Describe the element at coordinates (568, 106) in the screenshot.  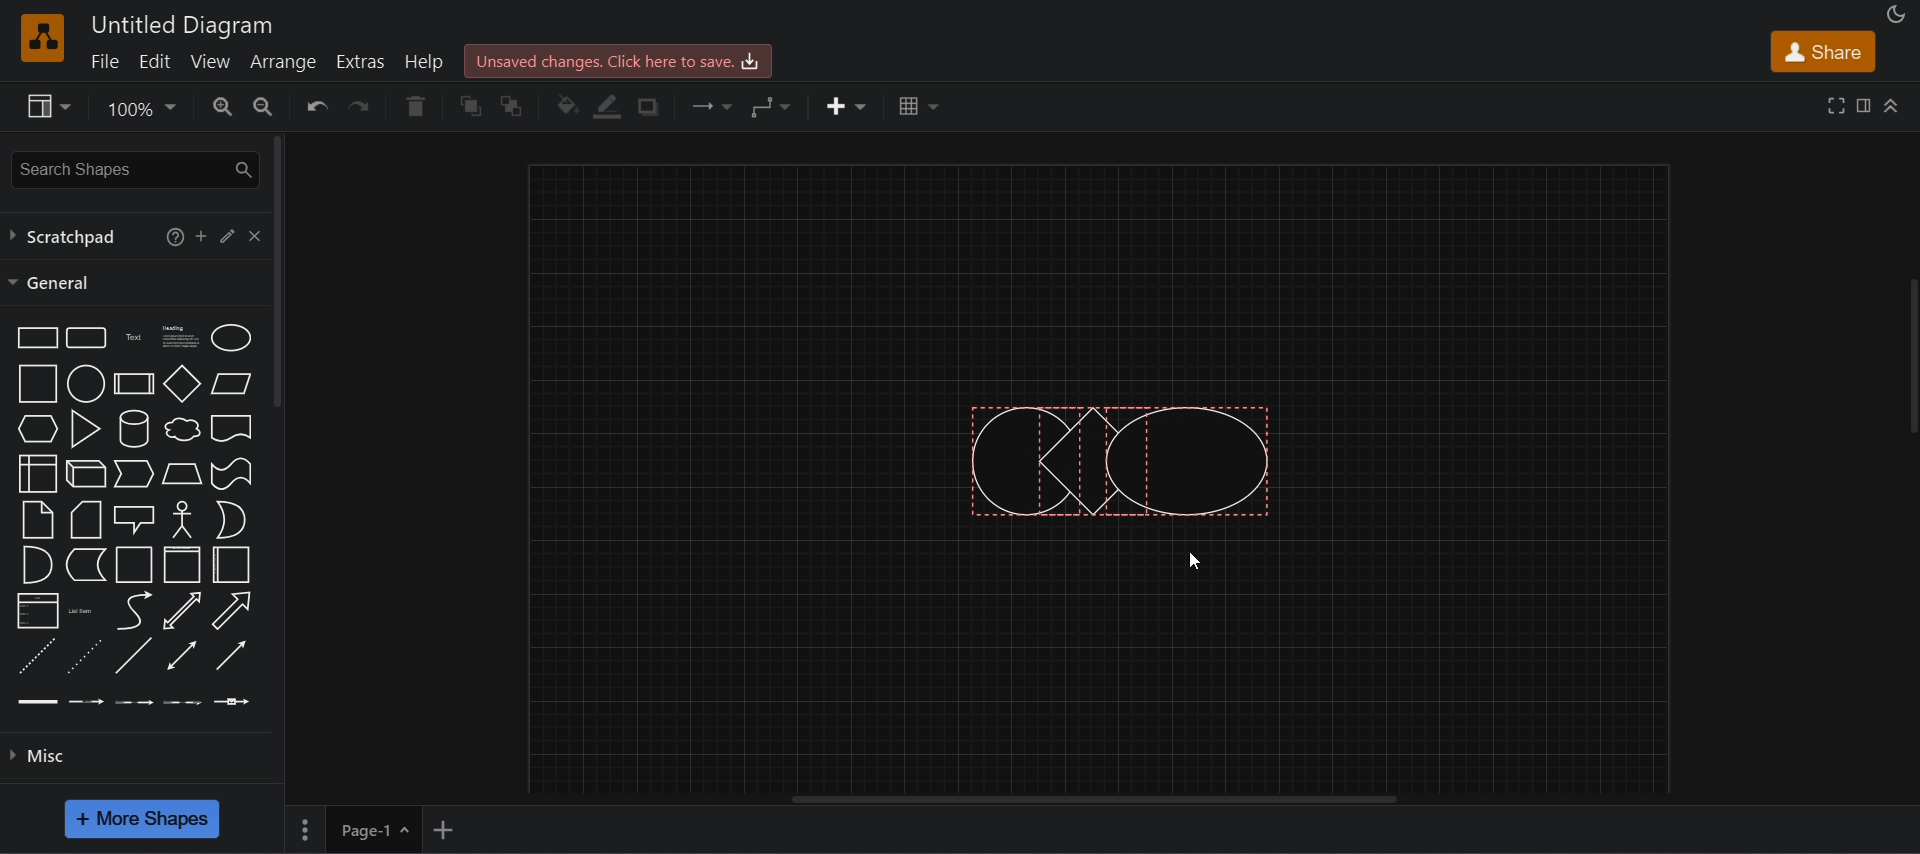
I see `fill color` at that location.